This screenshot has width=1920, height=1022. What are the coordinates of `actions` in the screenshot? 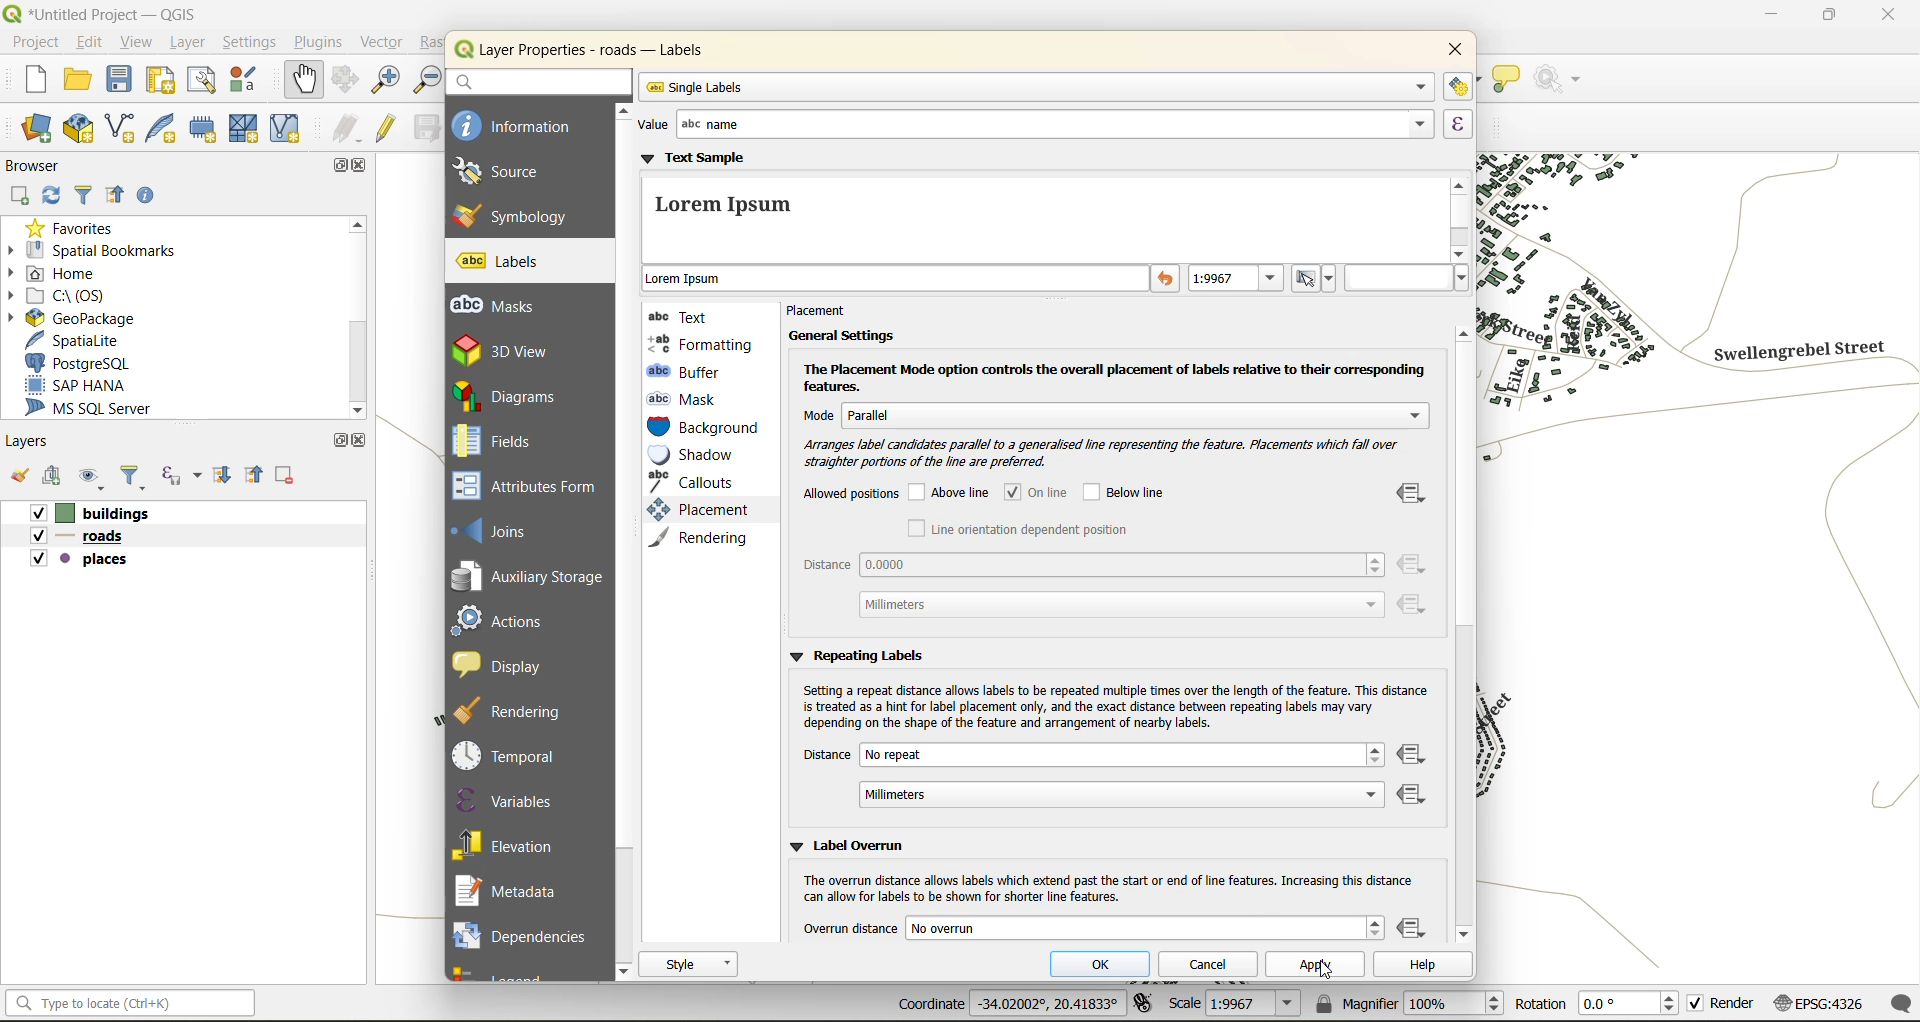 It's located at (511, 620).